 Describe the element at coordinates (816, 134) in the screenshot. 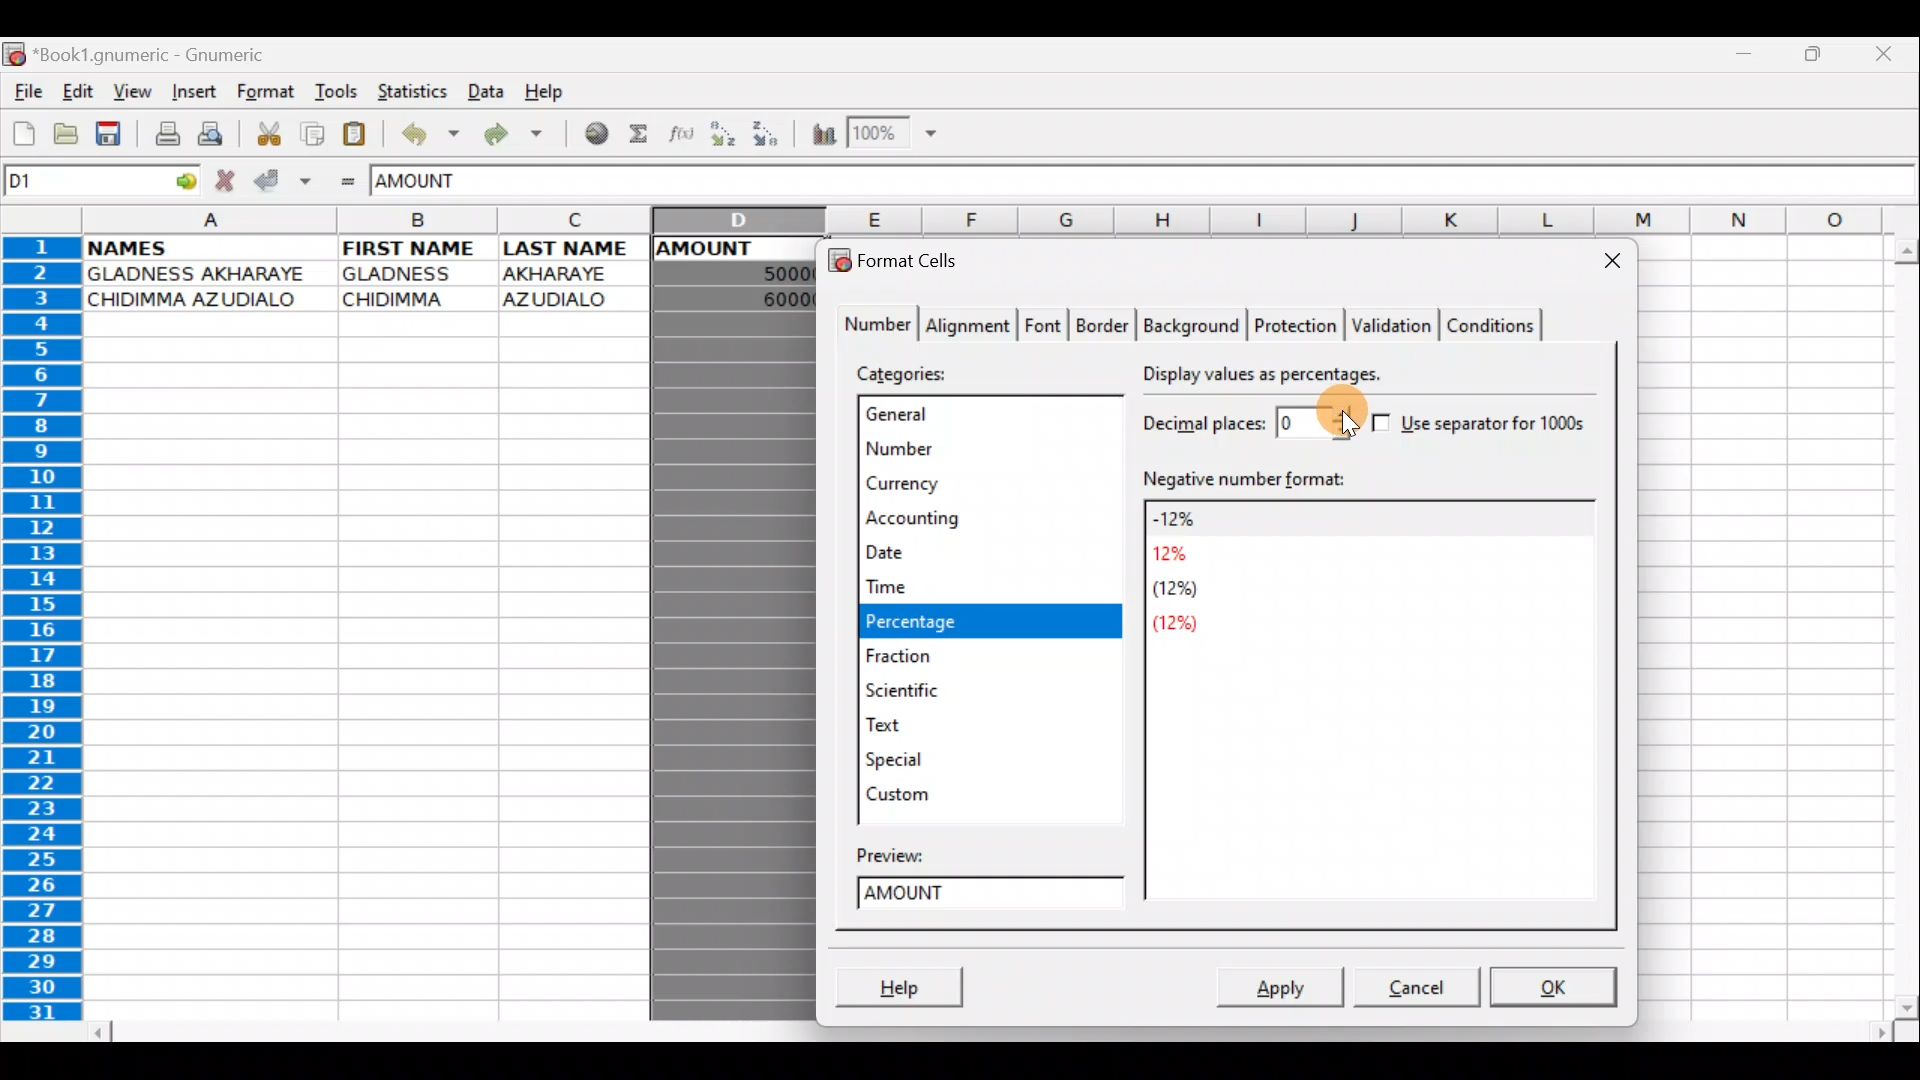

I see `Insert Chart` at that location.